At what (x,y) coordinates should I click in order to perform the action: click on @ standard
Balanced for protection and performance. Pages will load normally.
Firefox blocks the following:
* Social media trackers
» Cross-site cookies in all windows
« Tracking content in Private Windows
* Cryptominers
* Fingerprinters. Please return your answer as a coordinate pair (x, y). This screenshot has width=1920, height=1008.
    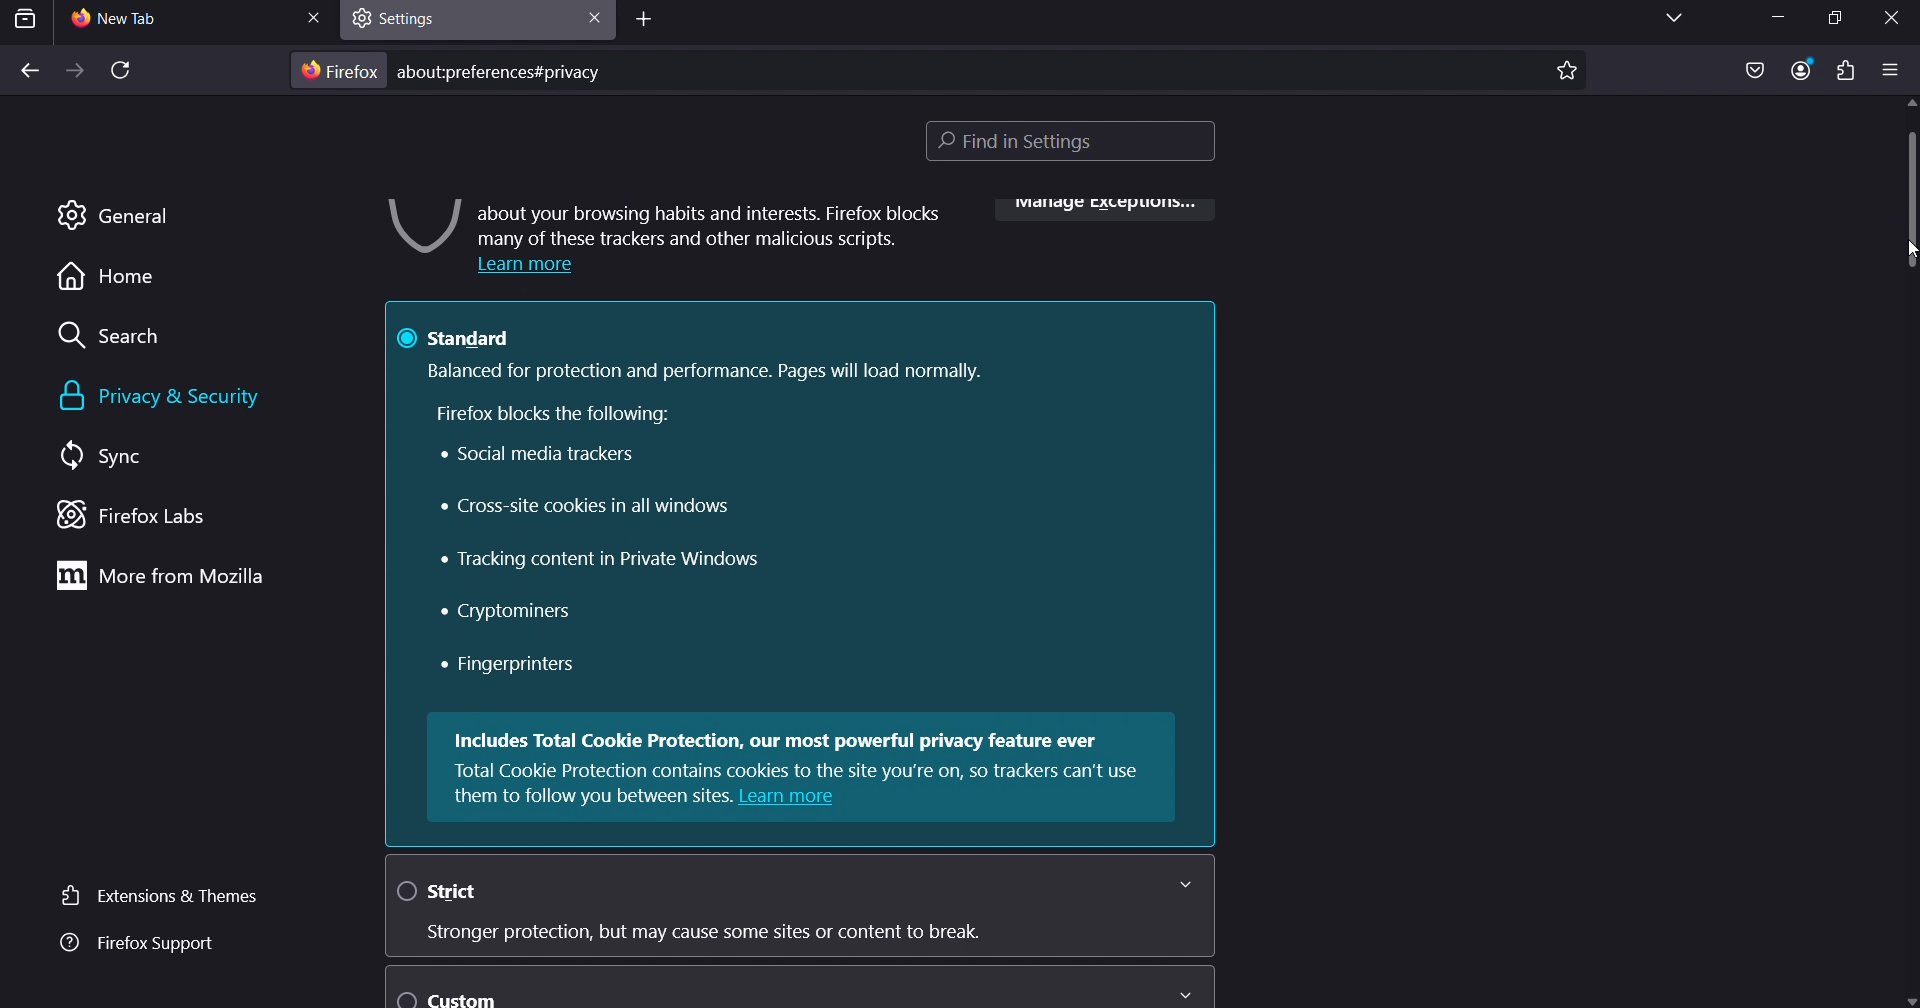
    Looking at the image, I should click on (794, 505).